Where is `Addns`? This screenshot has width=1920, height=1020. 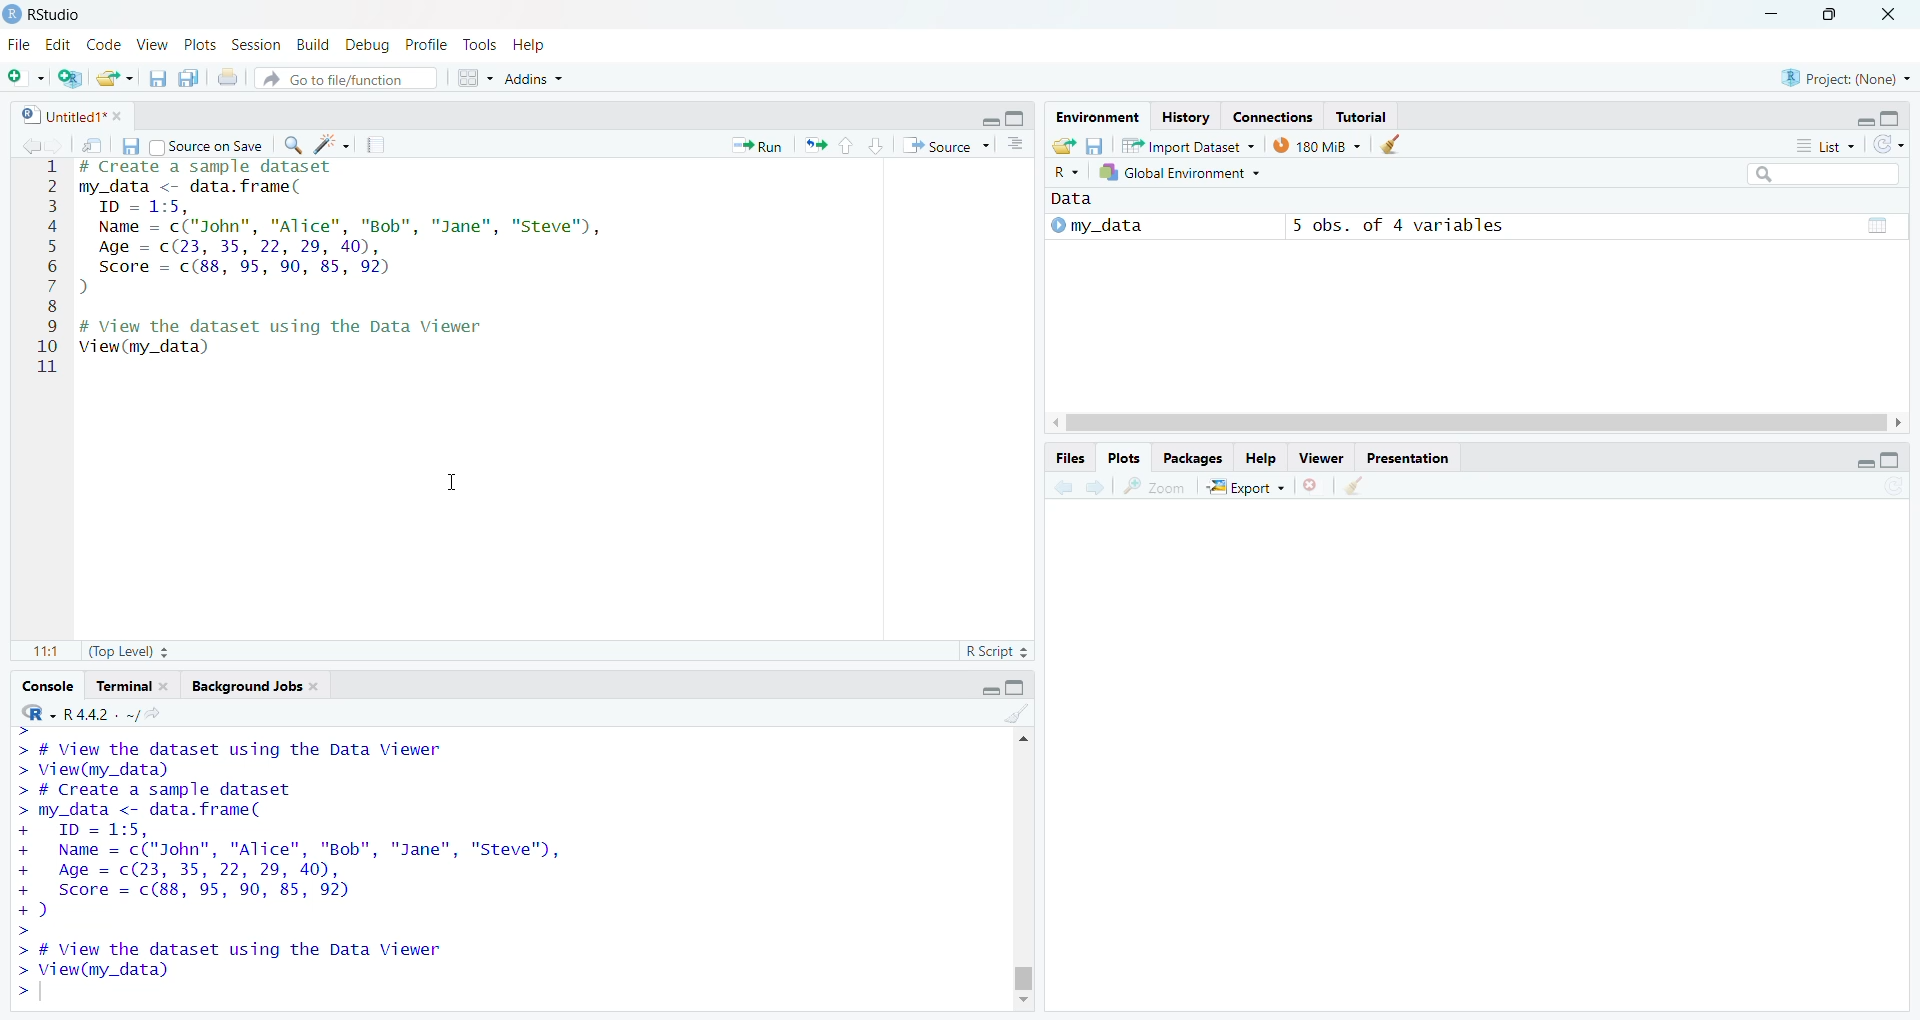 Addns is located at coordinates (539, 80).